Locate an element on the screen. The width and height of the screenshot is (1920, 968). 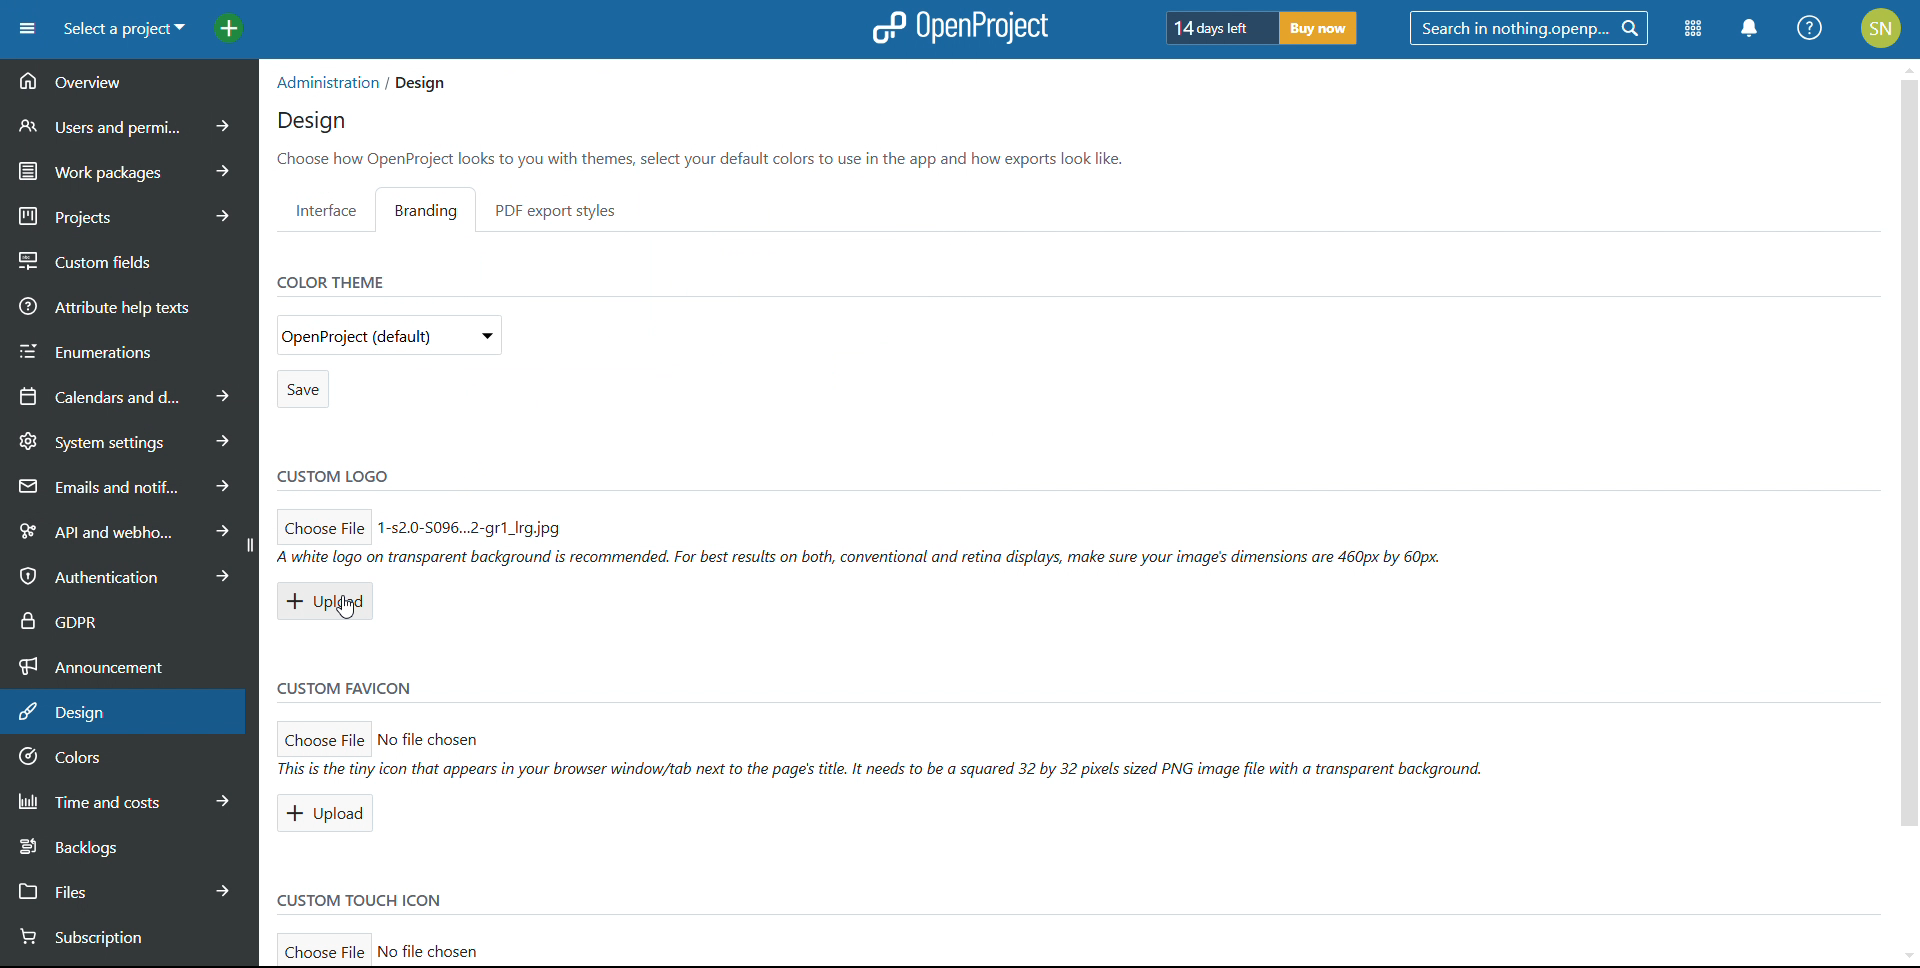
days left of trial is located at coordinates (1217, 27).